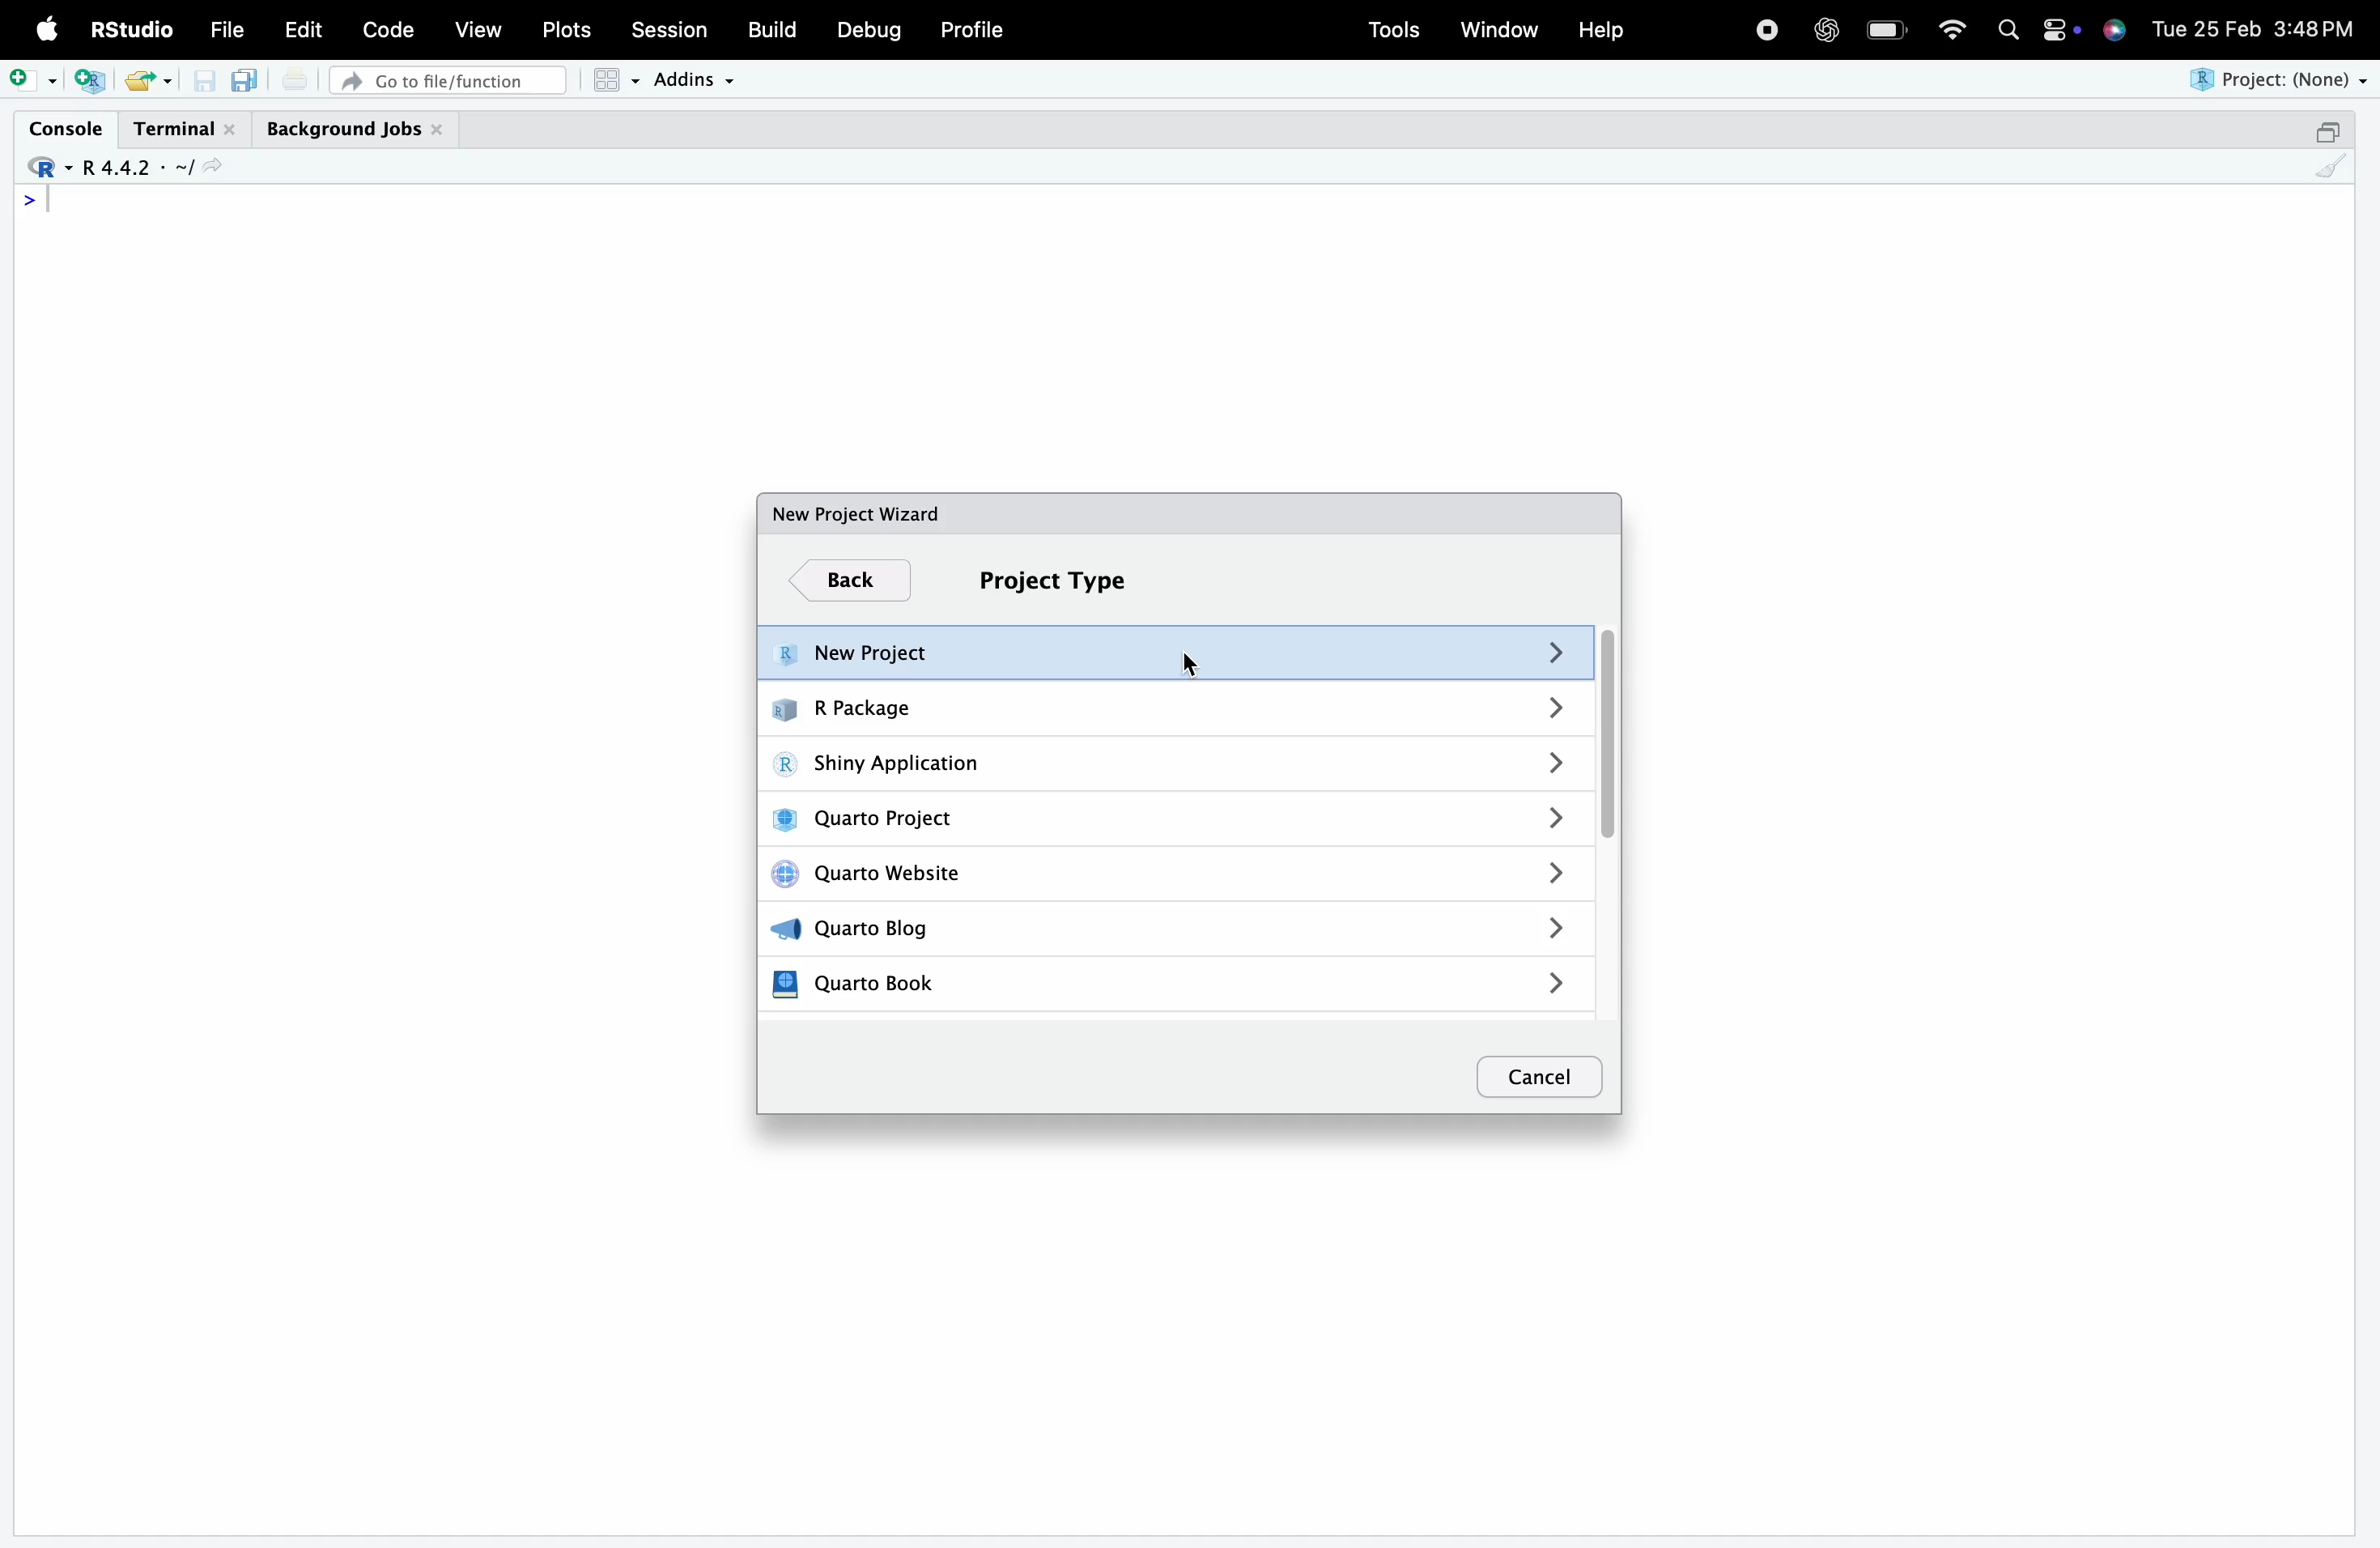 This screenshot has width=2380, height=1548. I want to click on New Project, so click(1172, 654).